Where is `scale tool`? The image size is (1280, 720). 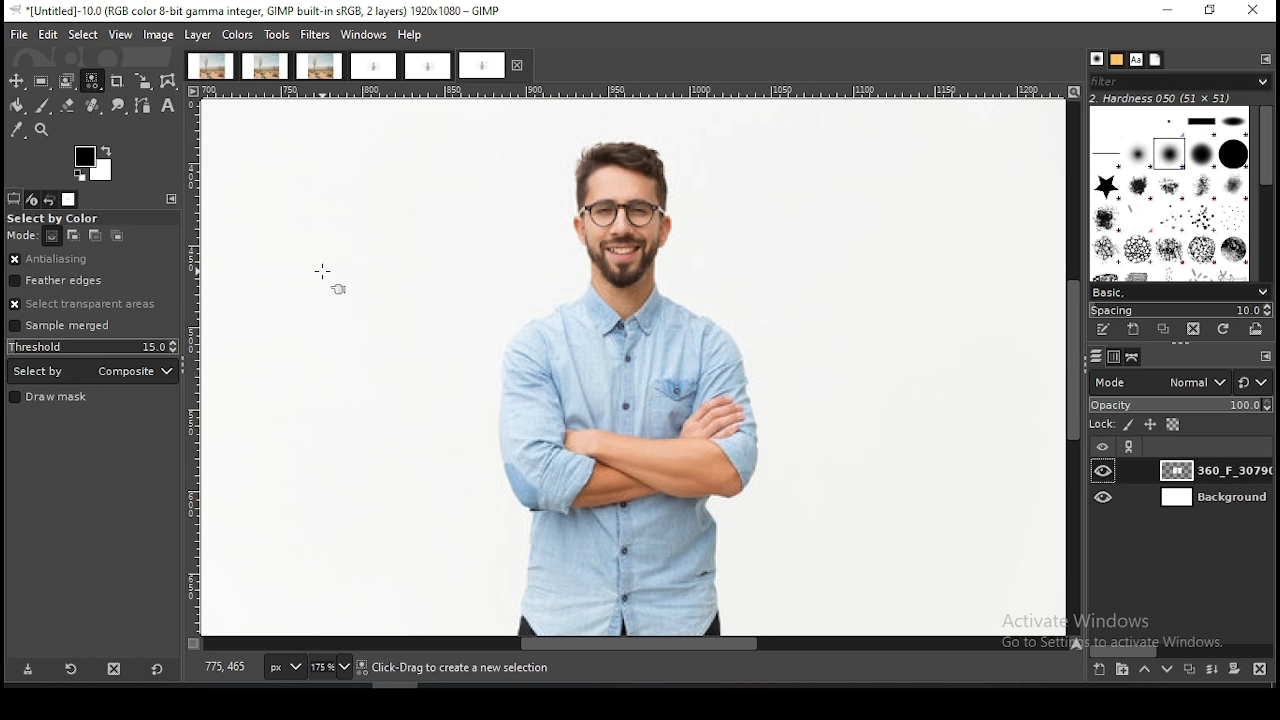 scale tool is located at coordinates (143, 82).